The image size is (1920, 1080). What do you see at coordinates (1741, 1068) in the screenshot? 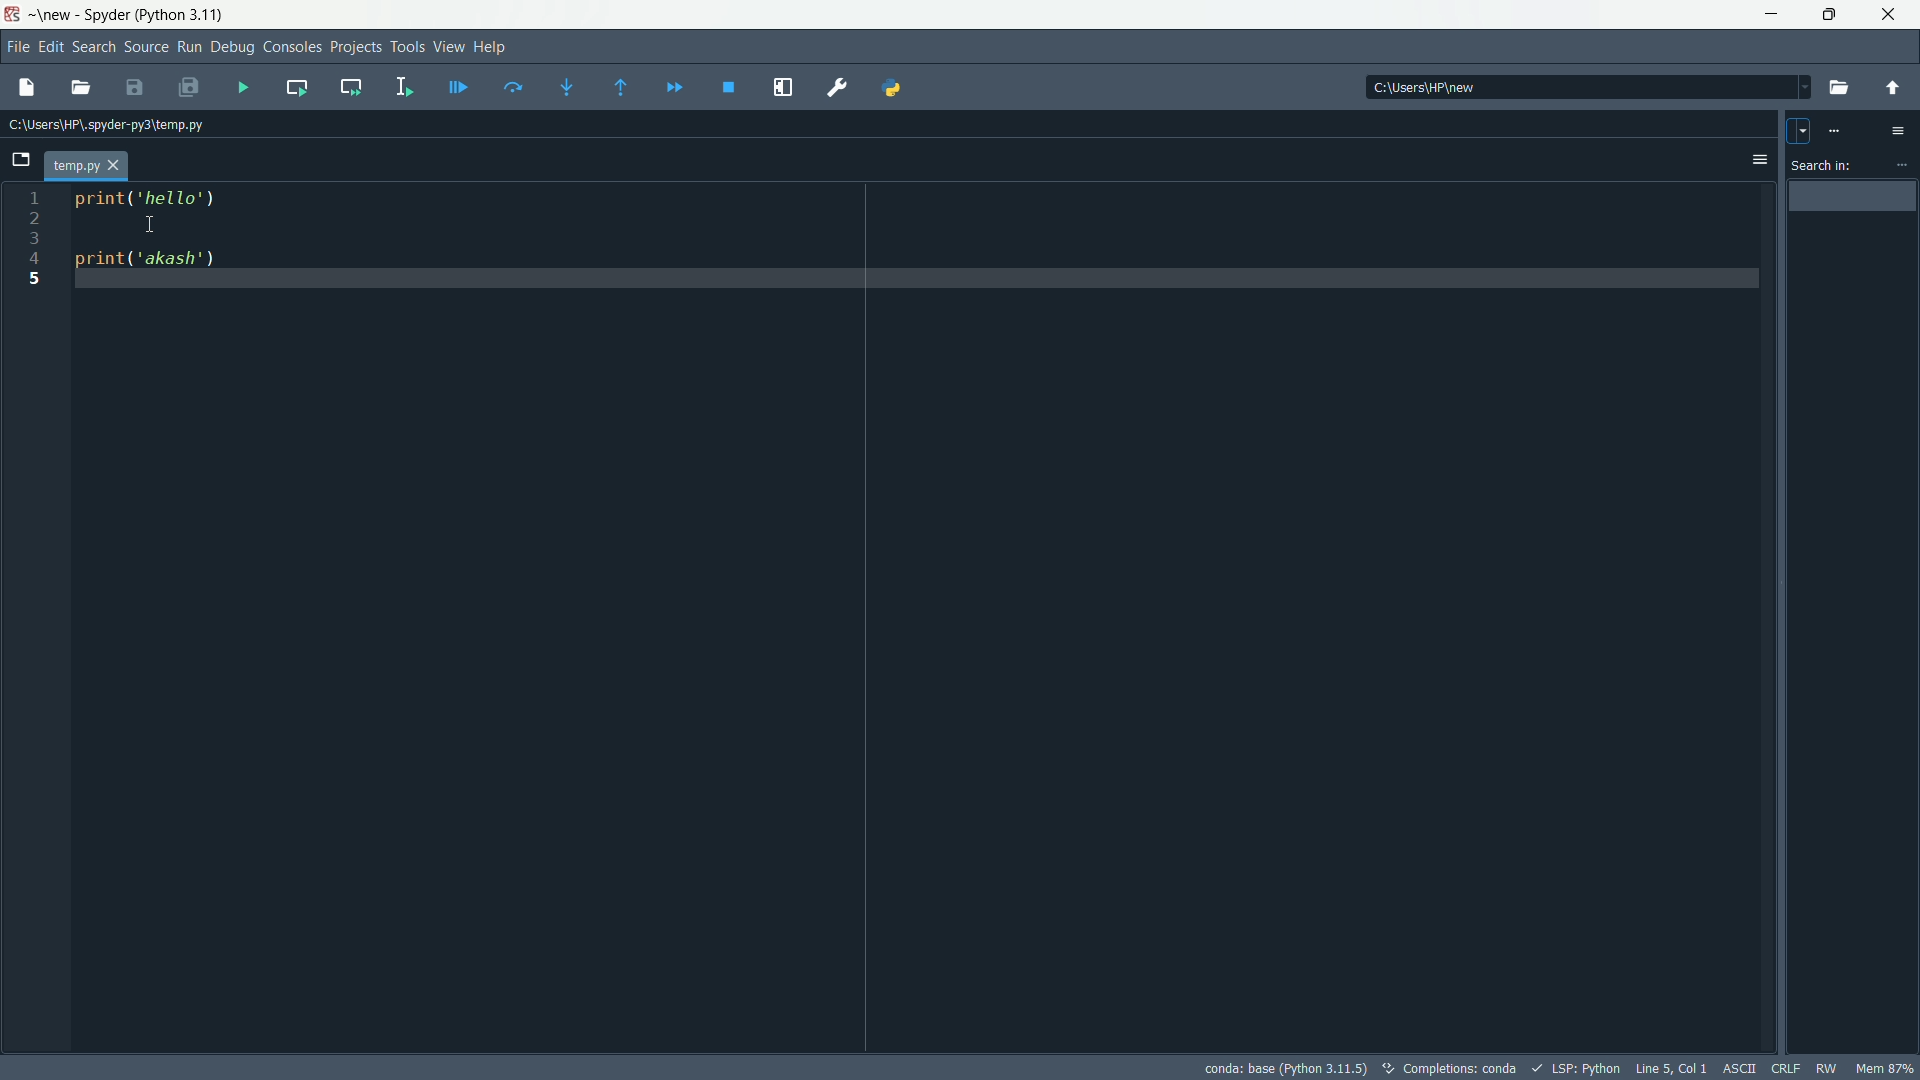
I see `file encoding` at bounding box center [1741, 1068].